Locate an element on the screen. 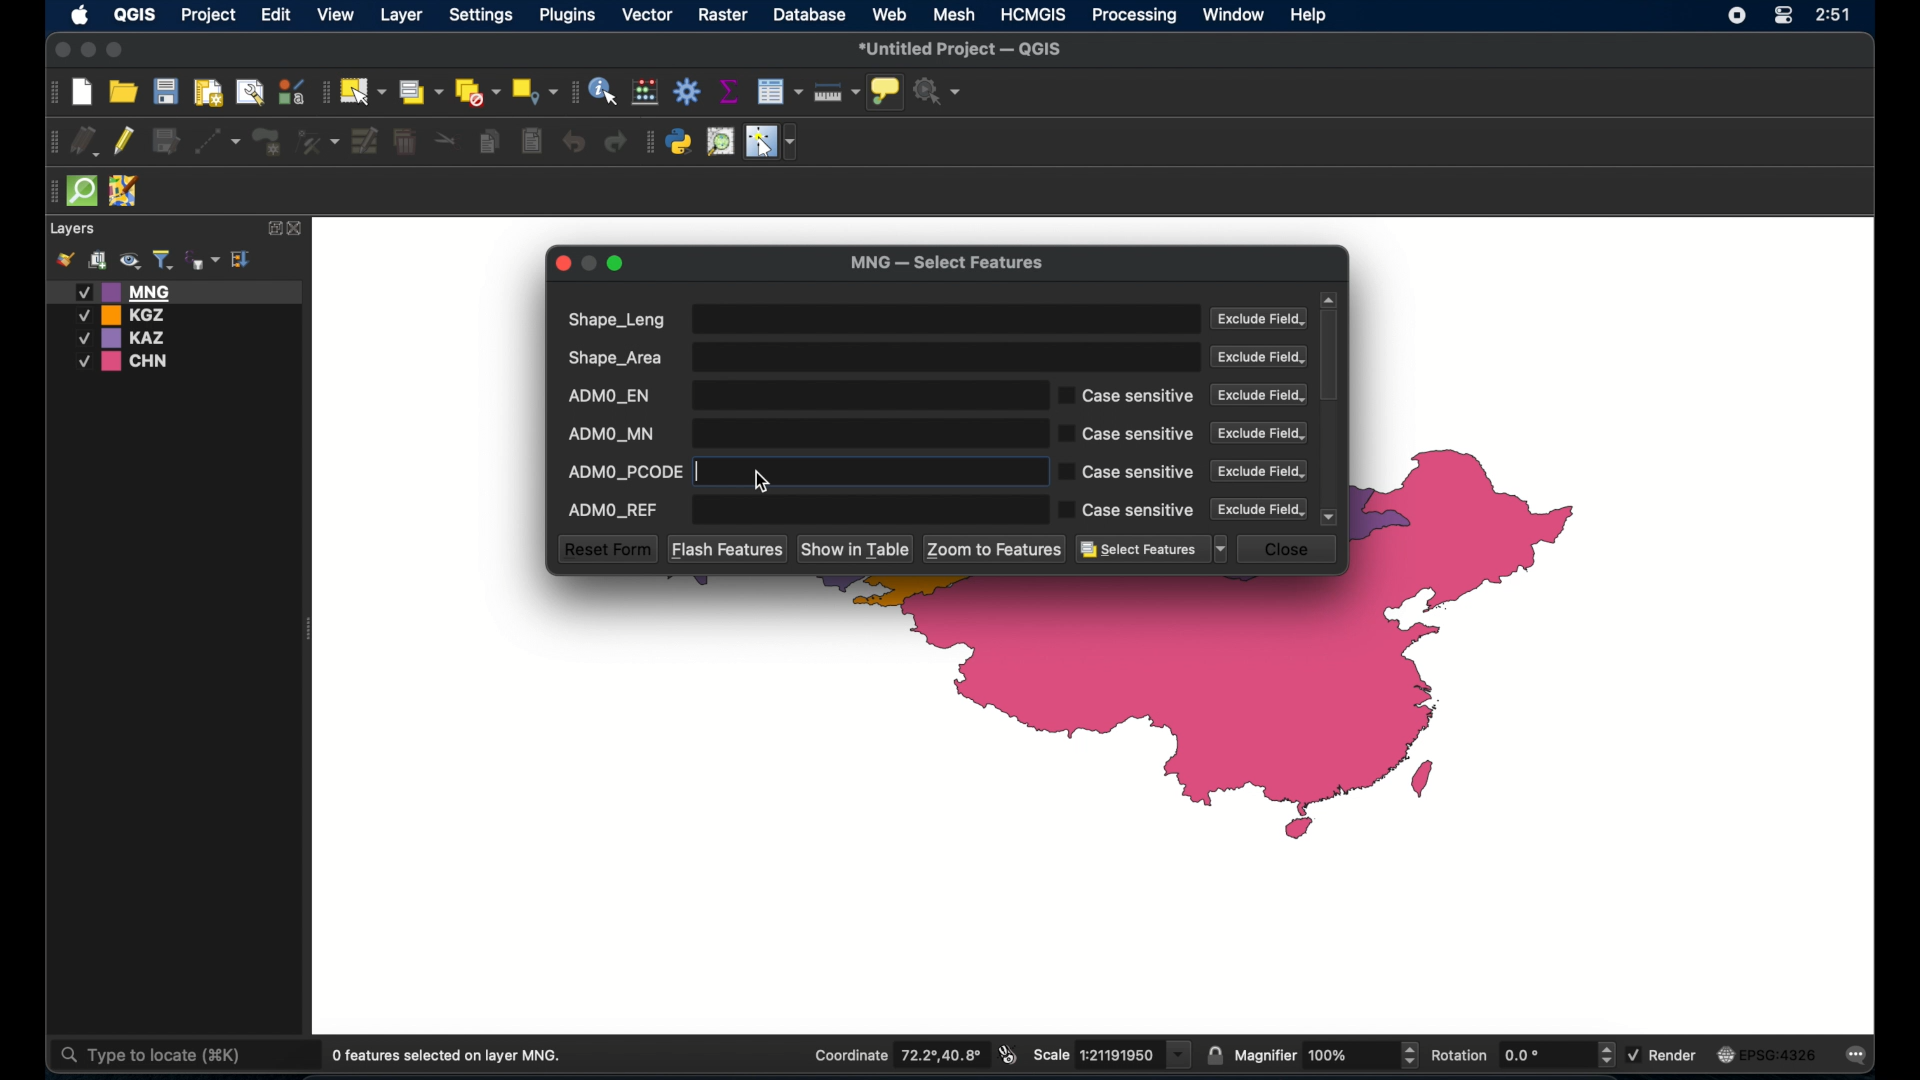 This screenshot has height=1080, width=1920. close is located at coordinates (1291, 549).